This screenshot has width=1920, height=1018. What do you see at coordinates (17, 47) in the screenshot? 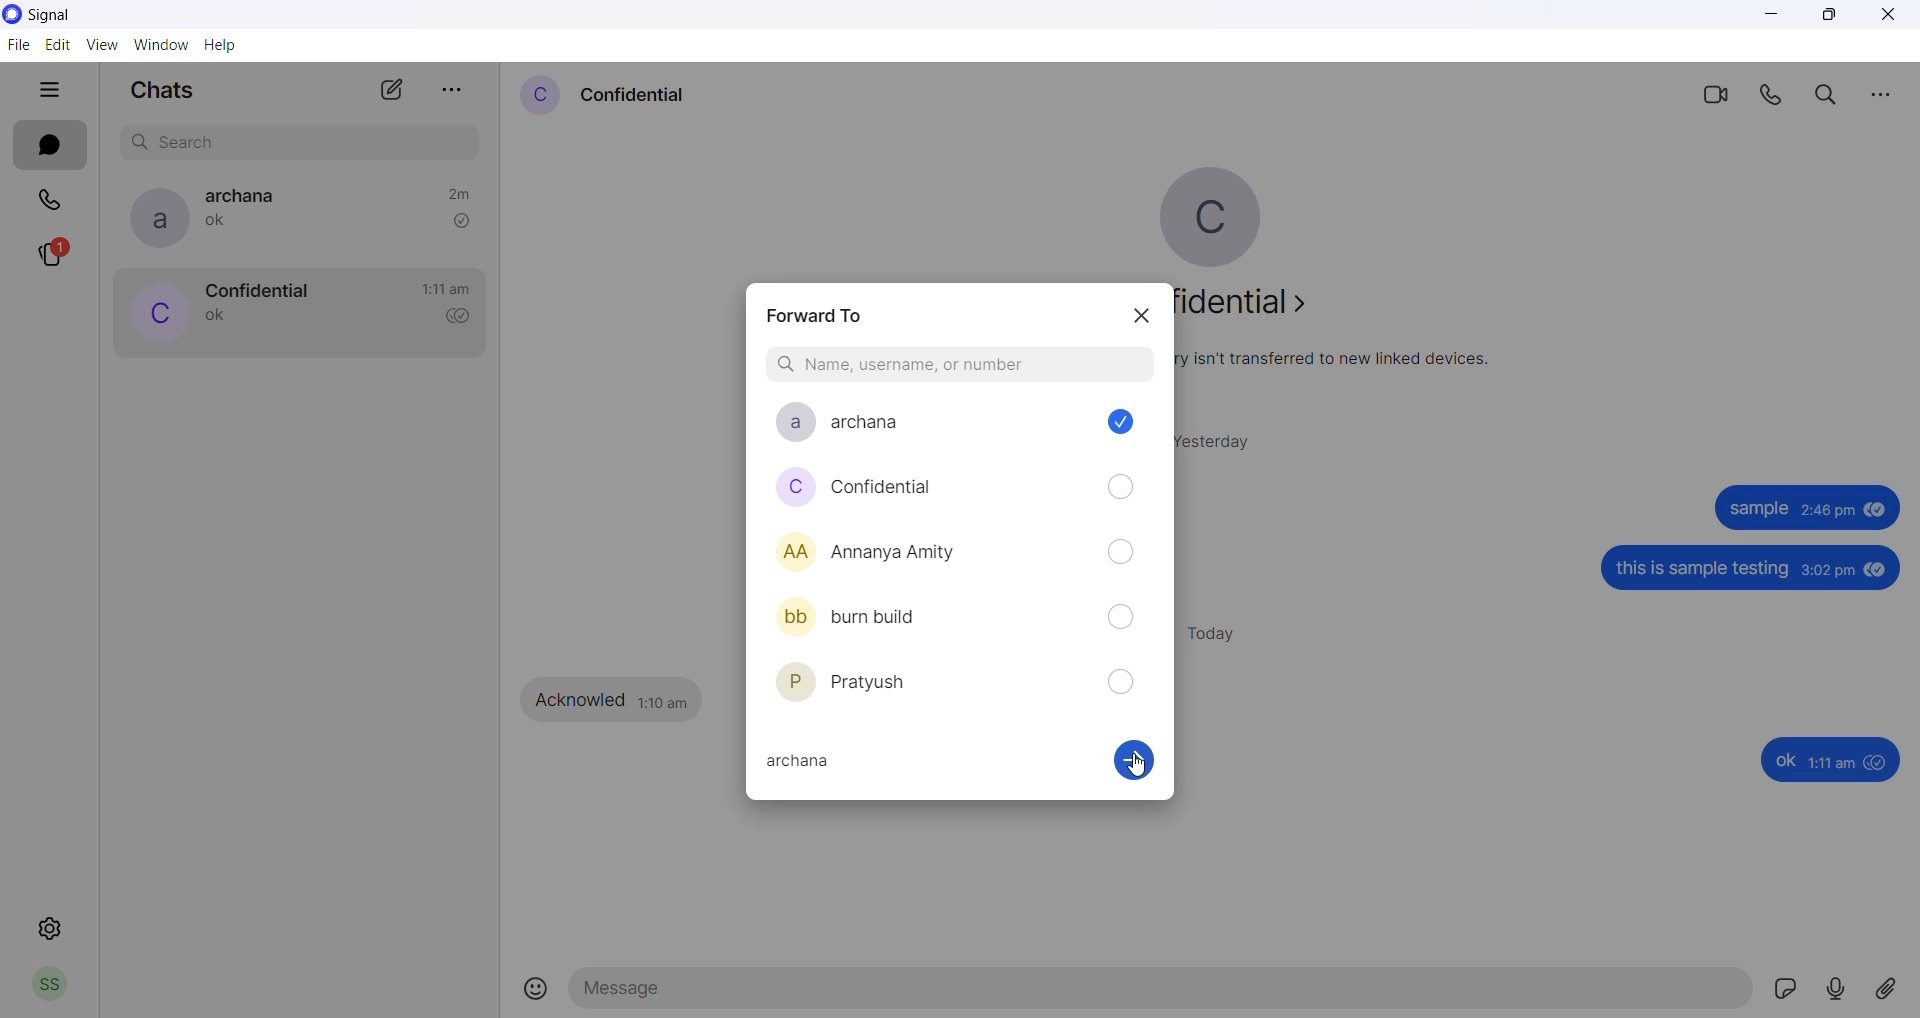
I see `file` at bounding box center [17, 47].